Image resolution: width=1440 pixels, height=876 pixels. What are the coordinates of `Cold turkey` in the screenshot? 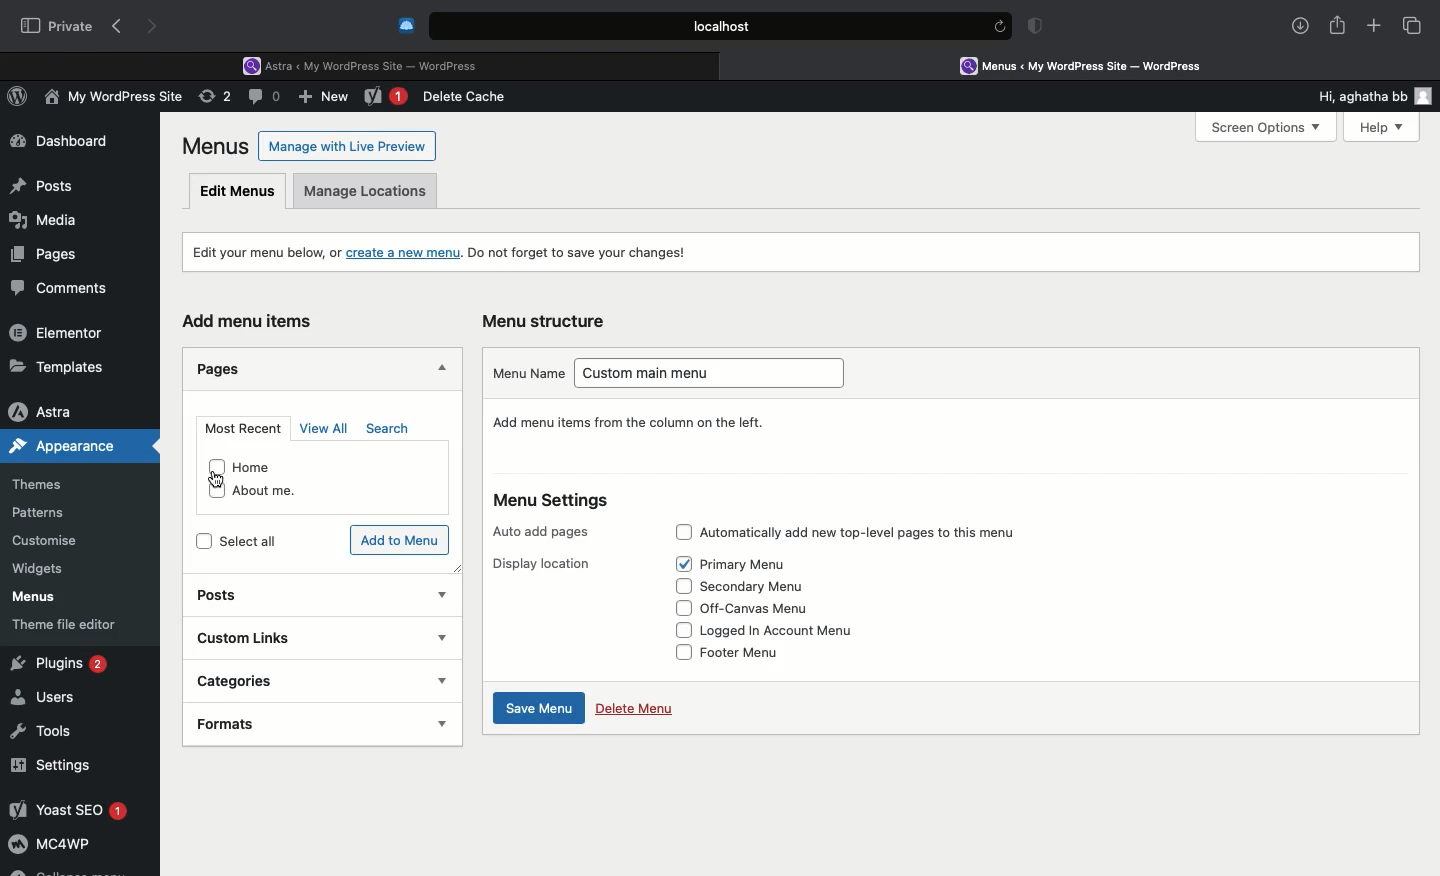 It's located at (407, 26).